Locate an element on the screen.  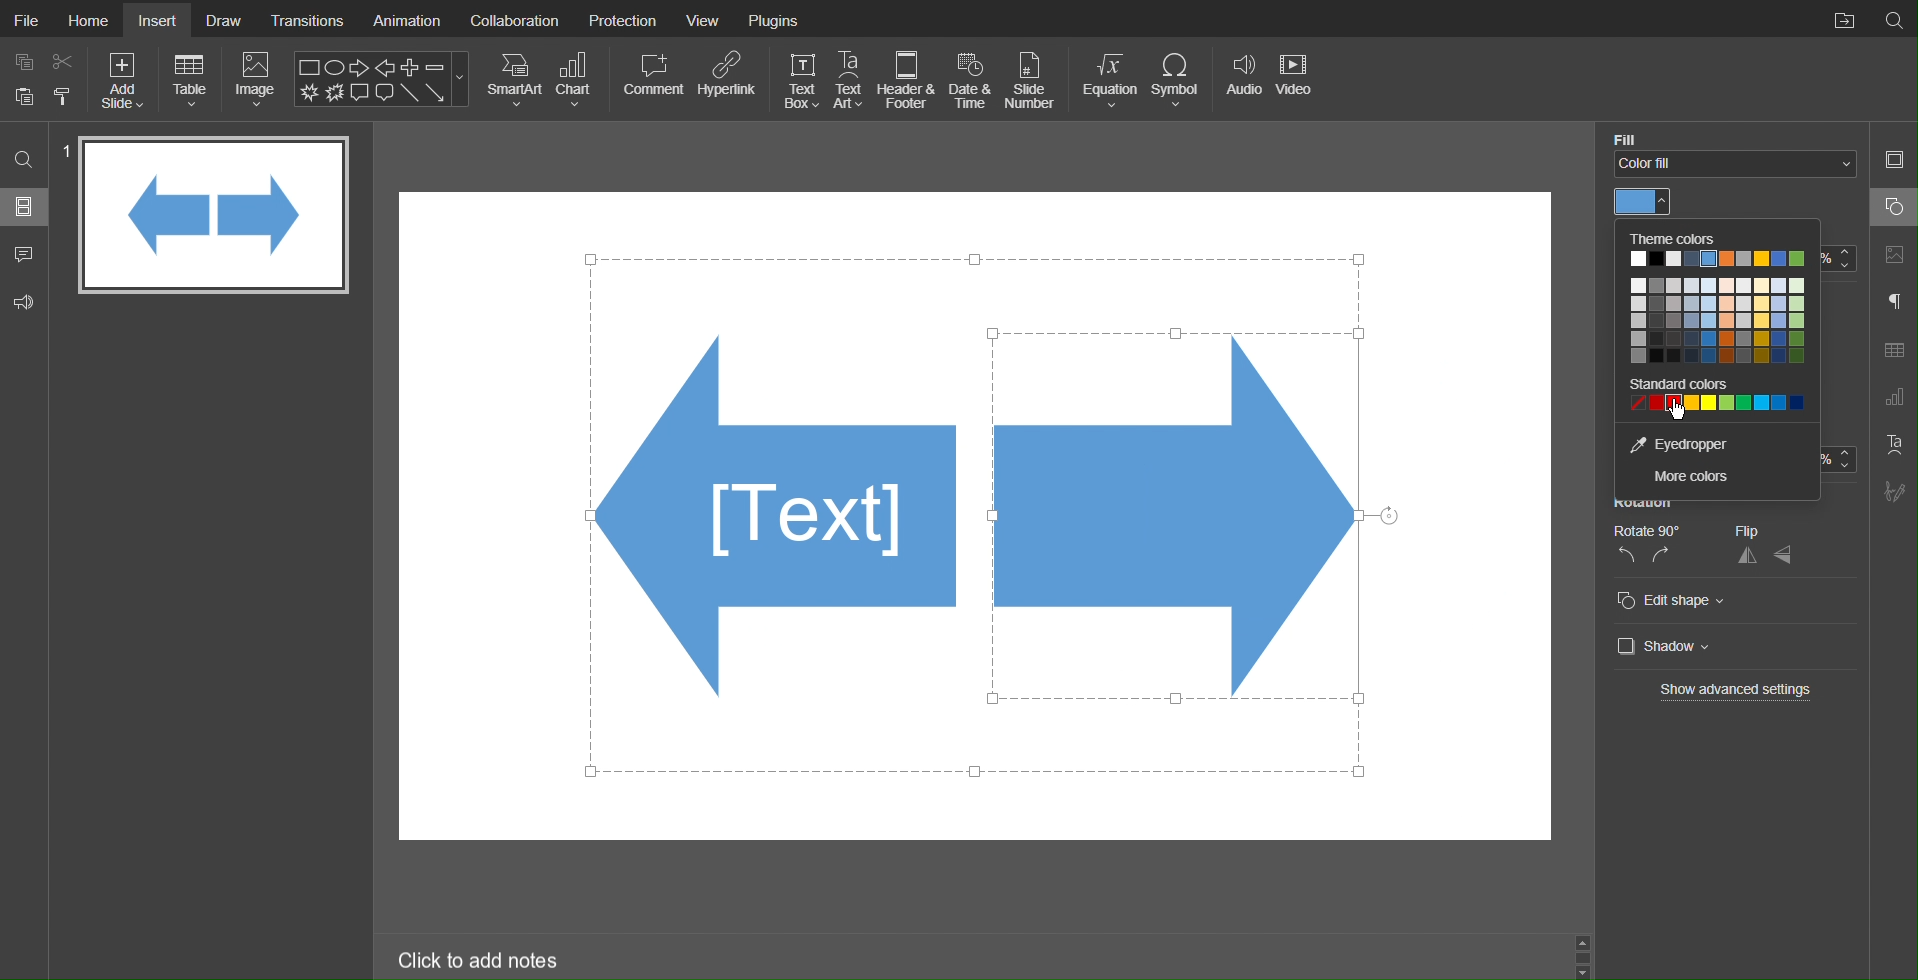
Table is located at coordinates (191, 80).